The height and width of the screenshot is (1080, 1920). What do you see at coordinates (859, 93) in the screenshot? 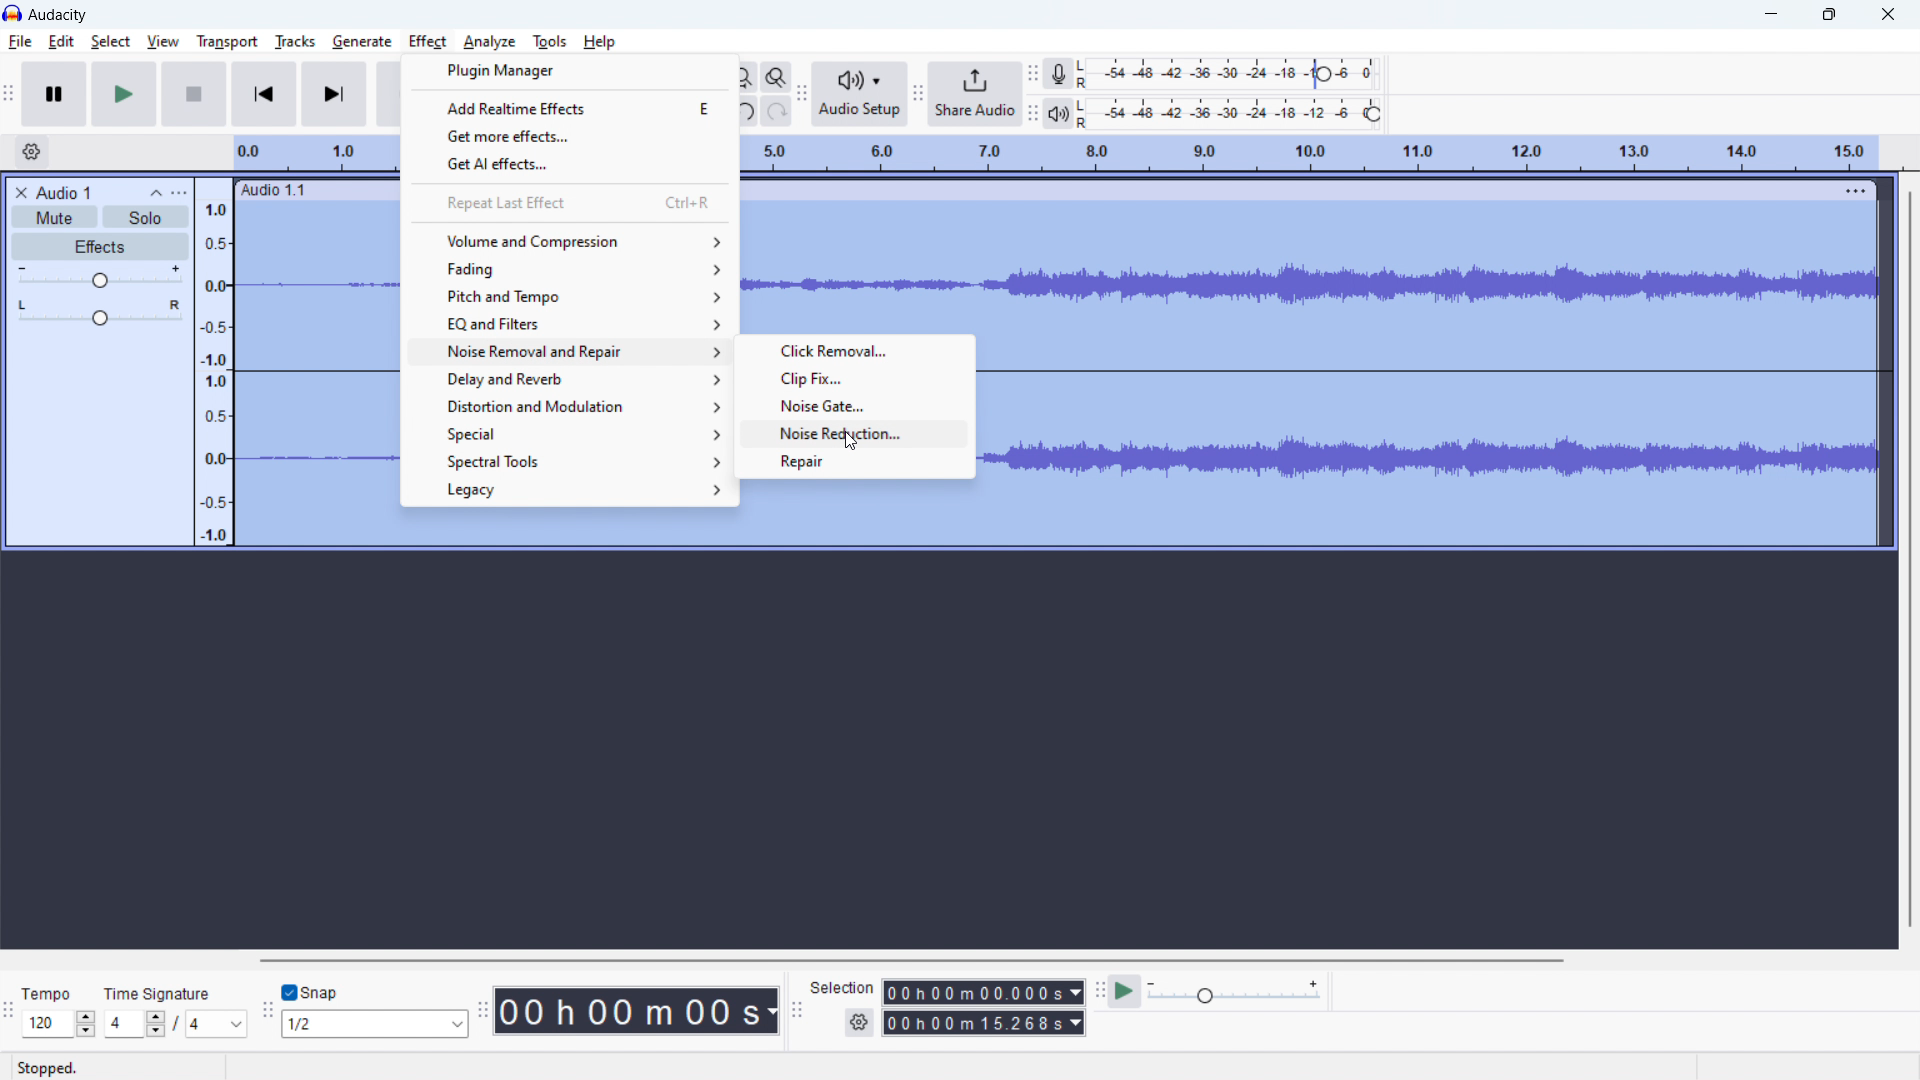
I see `audio setup` at bounding box center [859, 93].